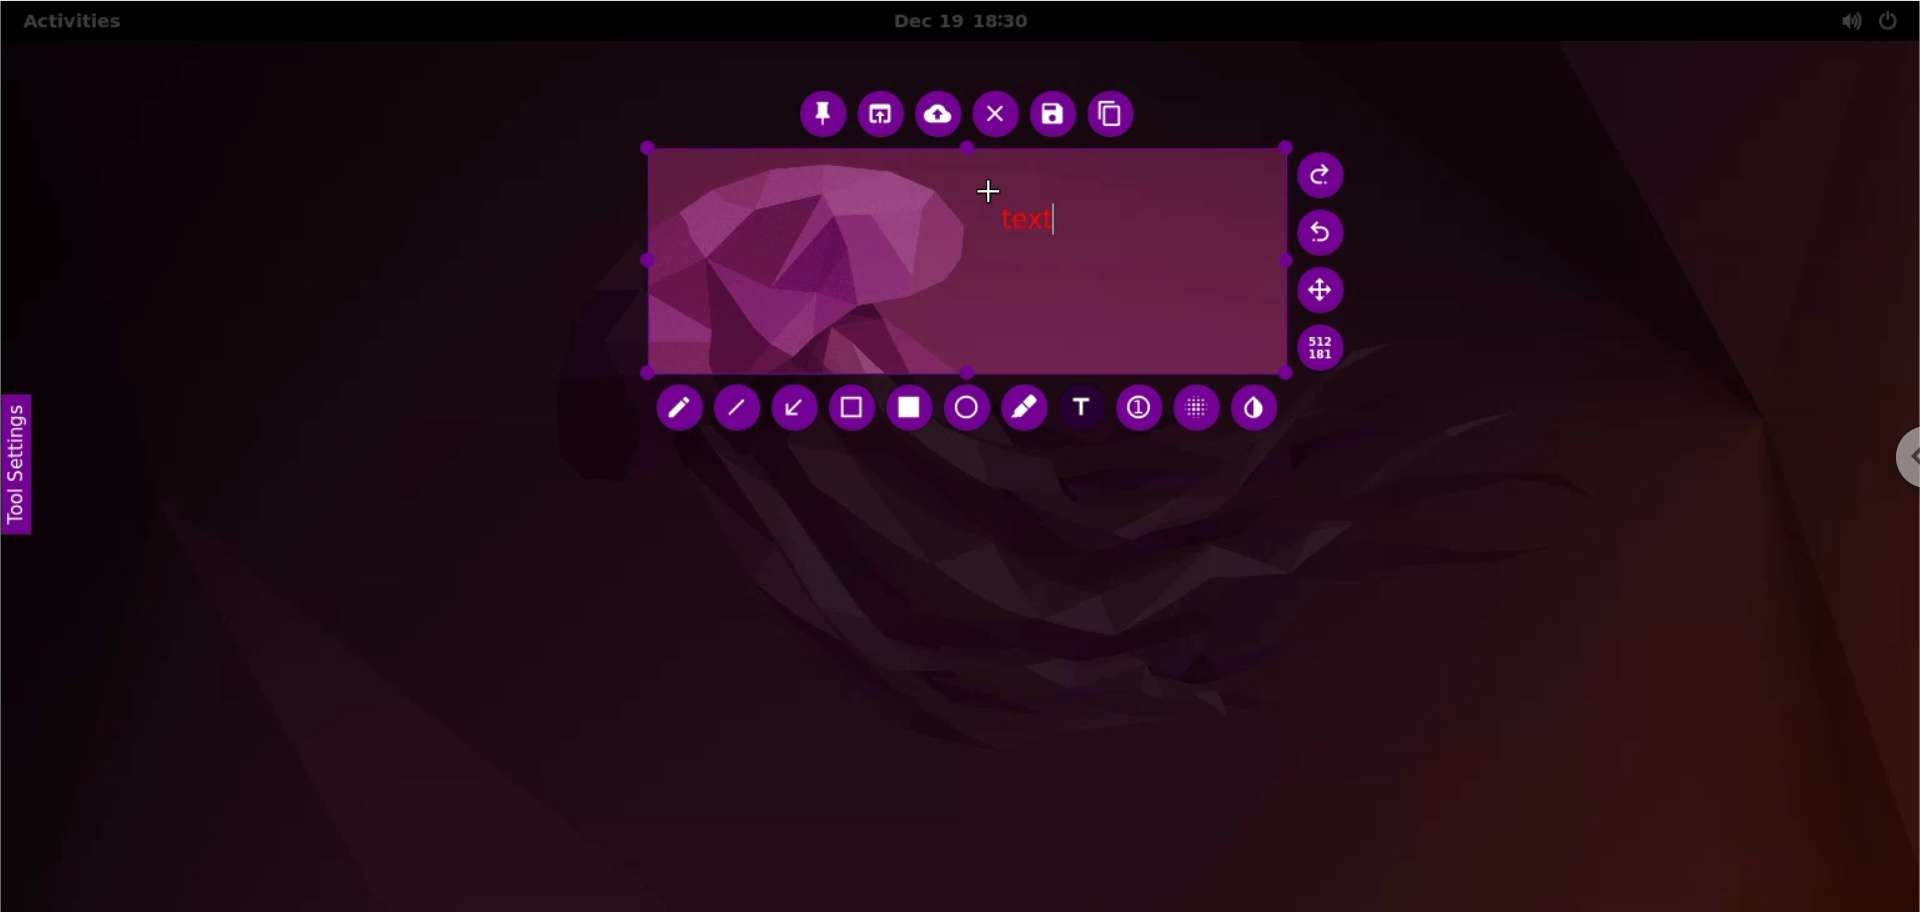 Image resolution: width=1920 pixels, height=912 pixels. I want to click on circle tool, so click(968, 409).